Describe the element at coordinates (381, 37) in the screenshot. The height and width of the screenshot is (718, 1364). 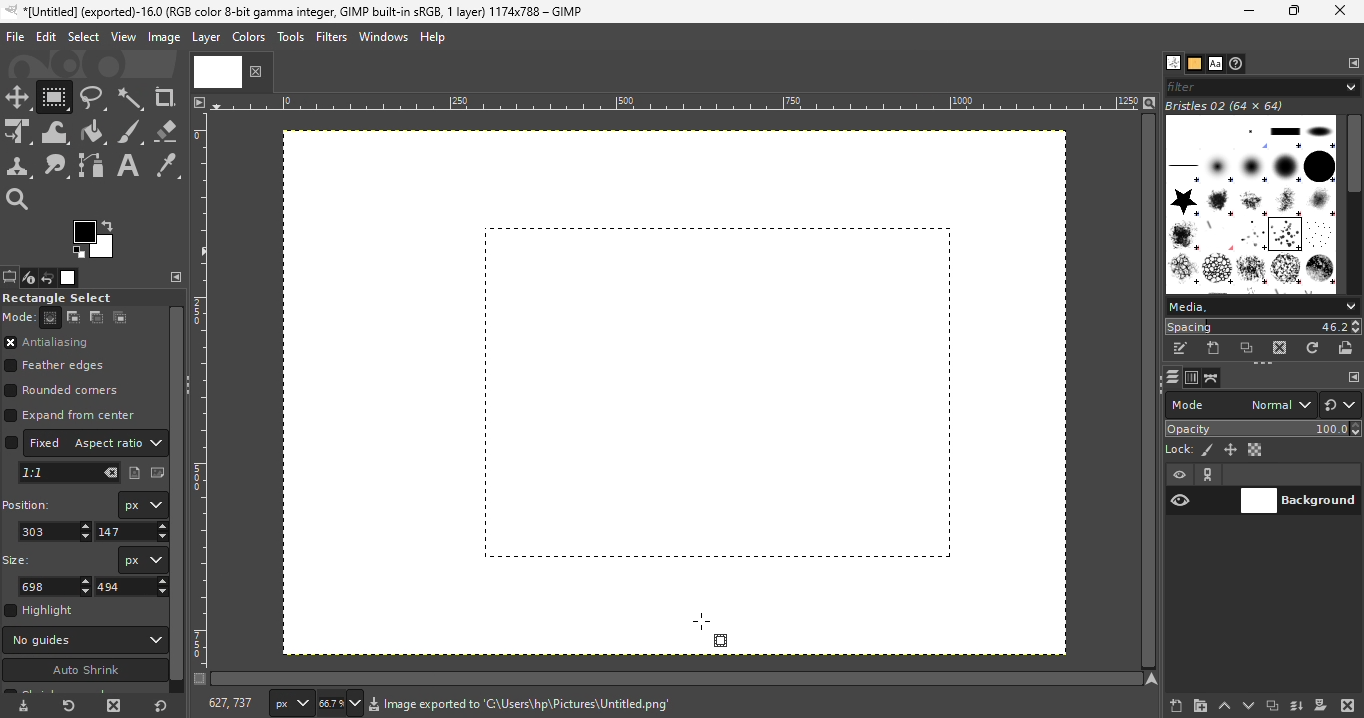
I see `Windows` at that location.